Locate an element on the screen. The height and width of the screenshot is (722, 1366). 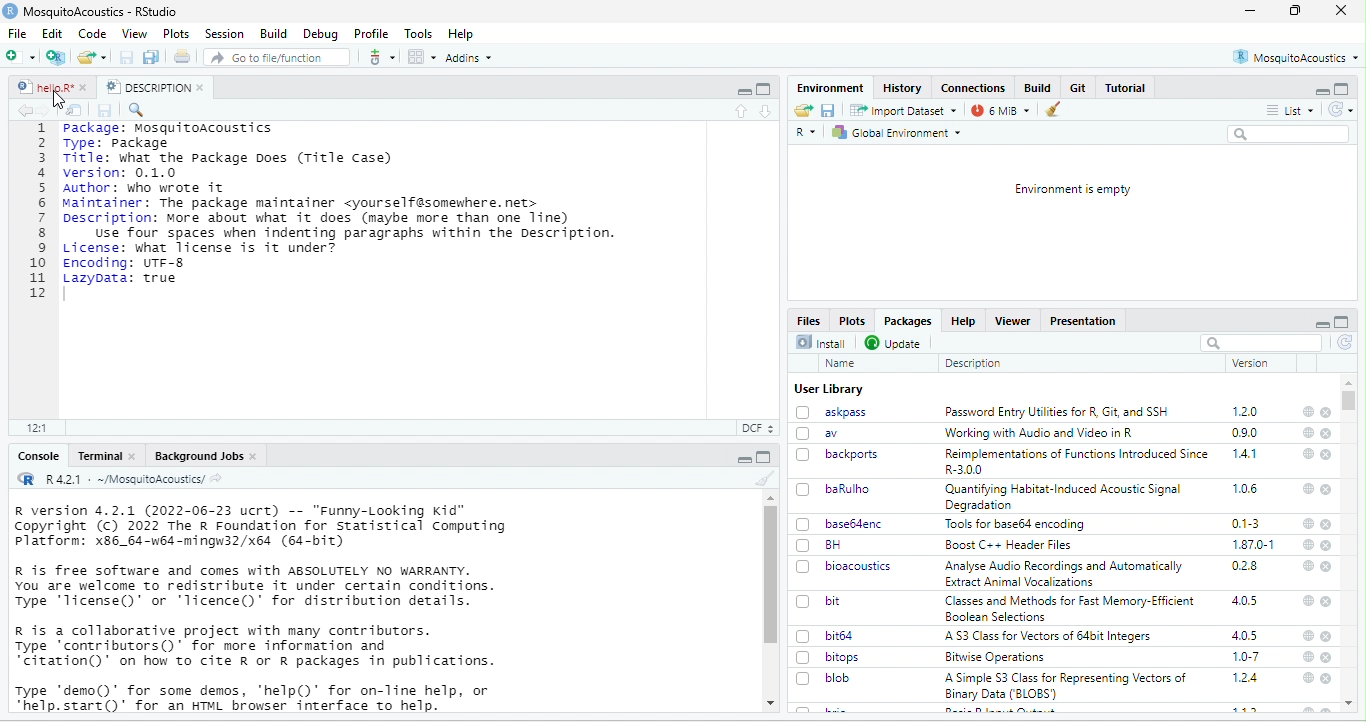
workspace panes is located at coordinates (421, 57).